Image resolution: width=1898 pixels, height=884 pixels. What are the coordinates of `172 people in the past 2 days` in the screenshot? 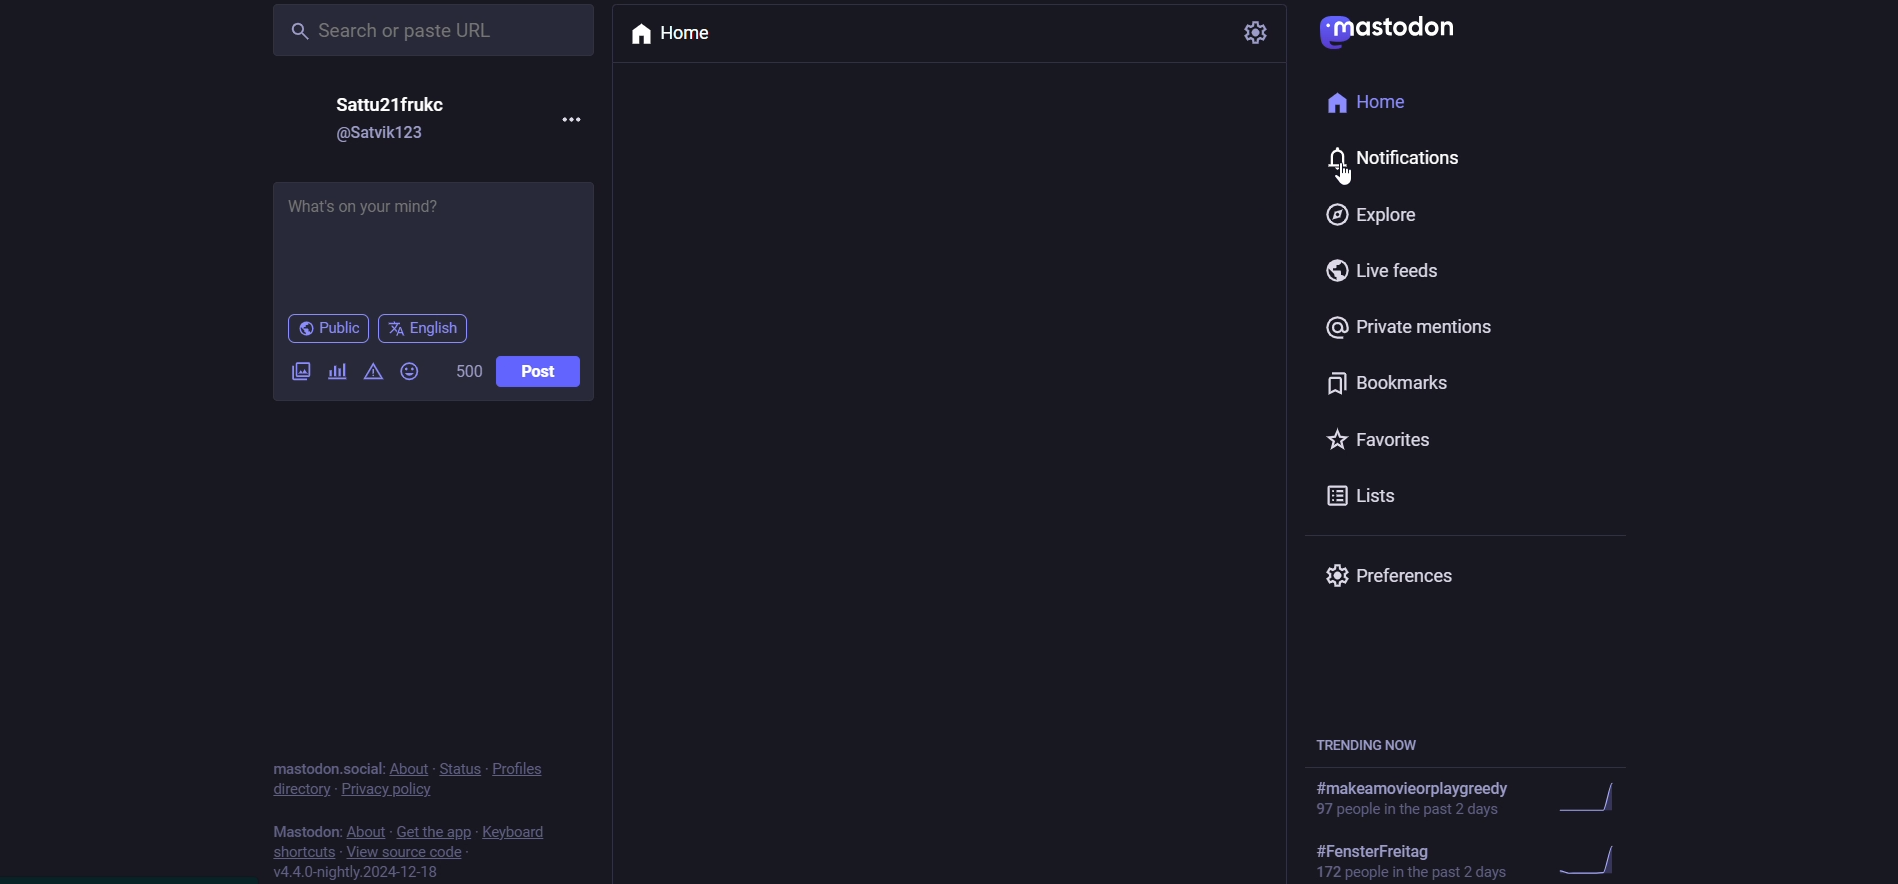 It's located at (1415, 872).